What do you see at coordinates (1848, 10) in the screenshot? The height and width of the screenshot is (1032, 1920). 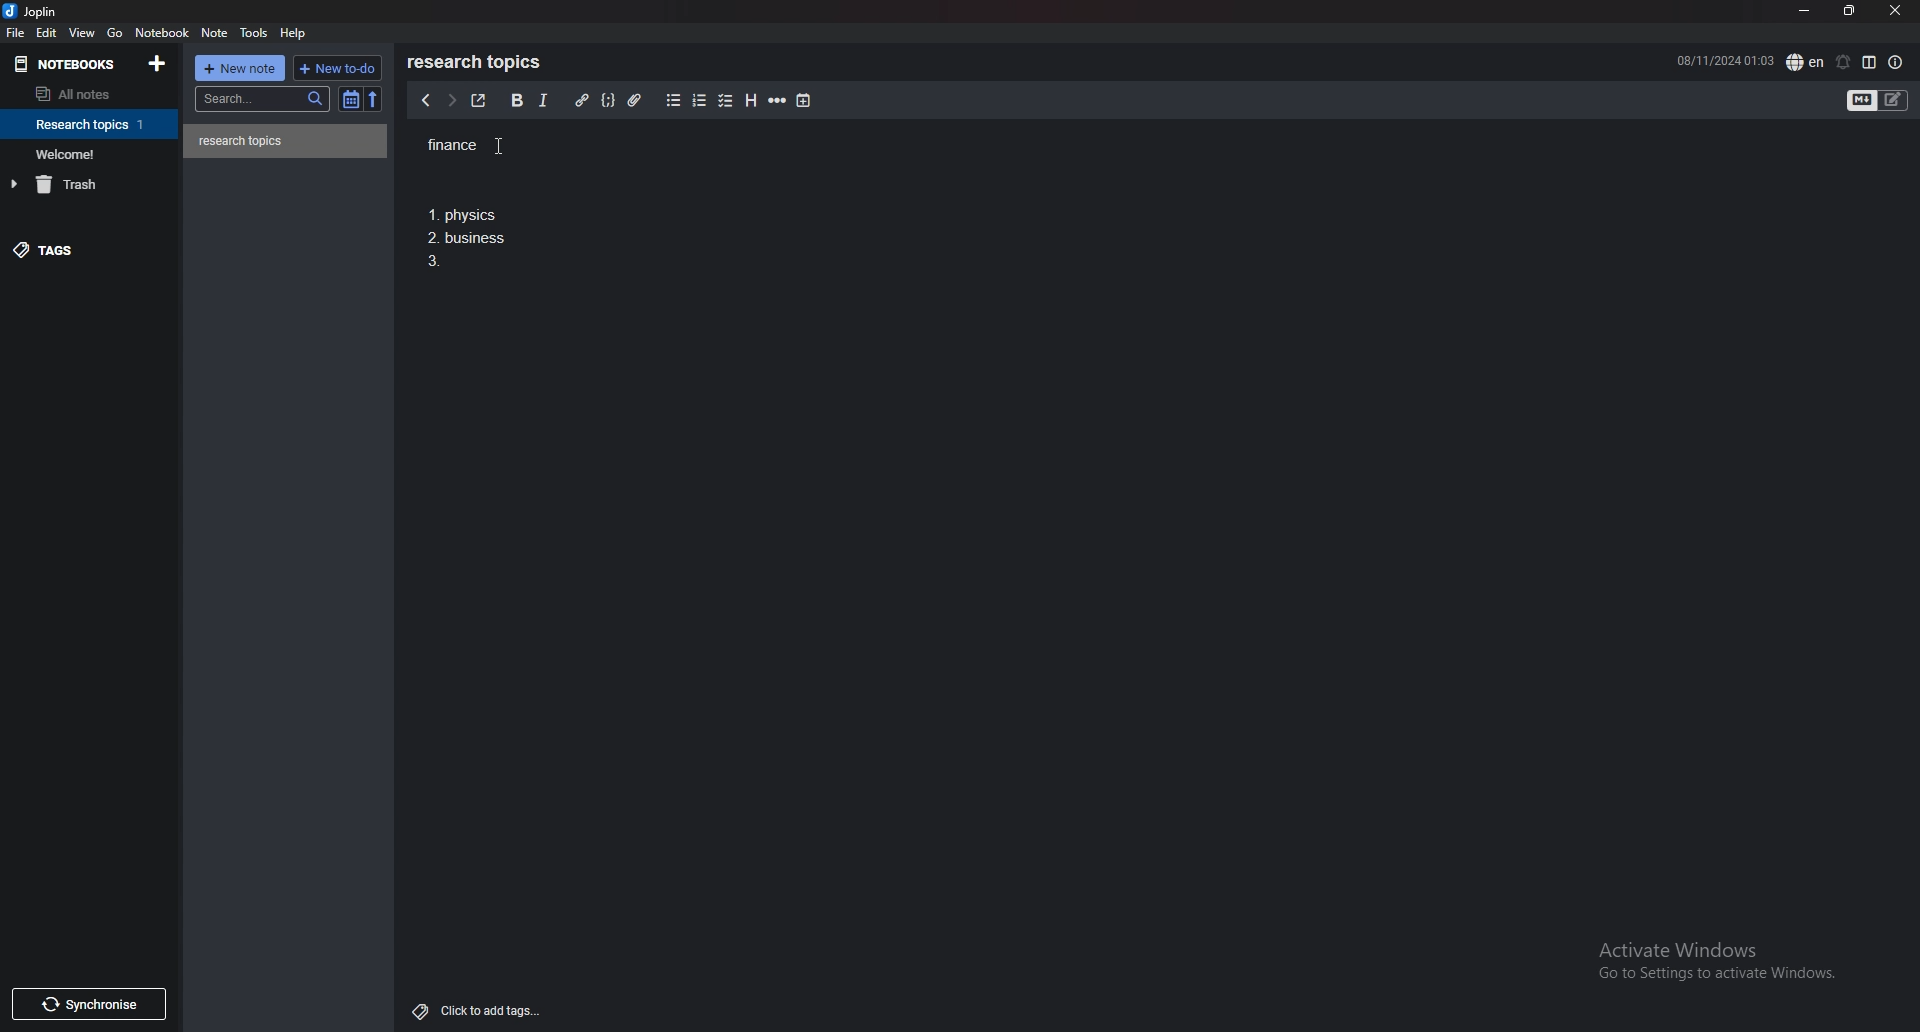 I see `resize` at bounding box center [1848, 10].